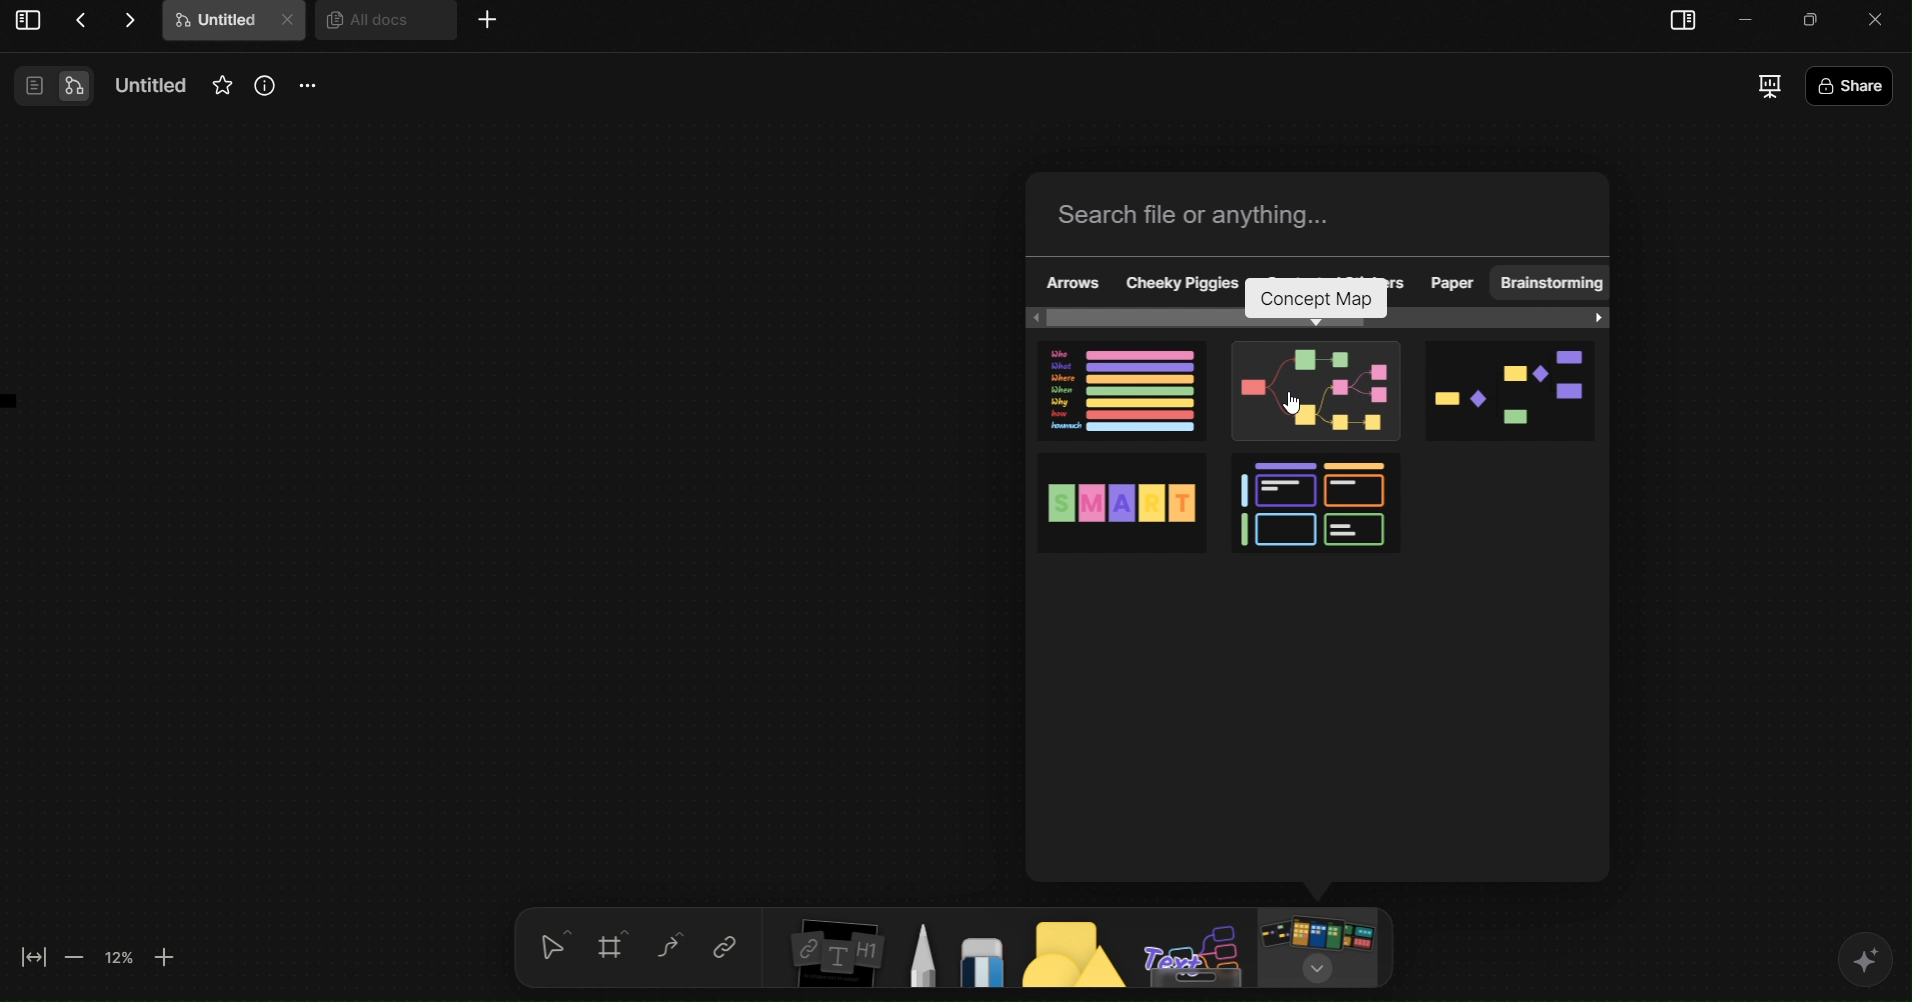  What do you see at coordinates (308, 88) in the screenshot?
I see `More` at bounding box center [308, 88].